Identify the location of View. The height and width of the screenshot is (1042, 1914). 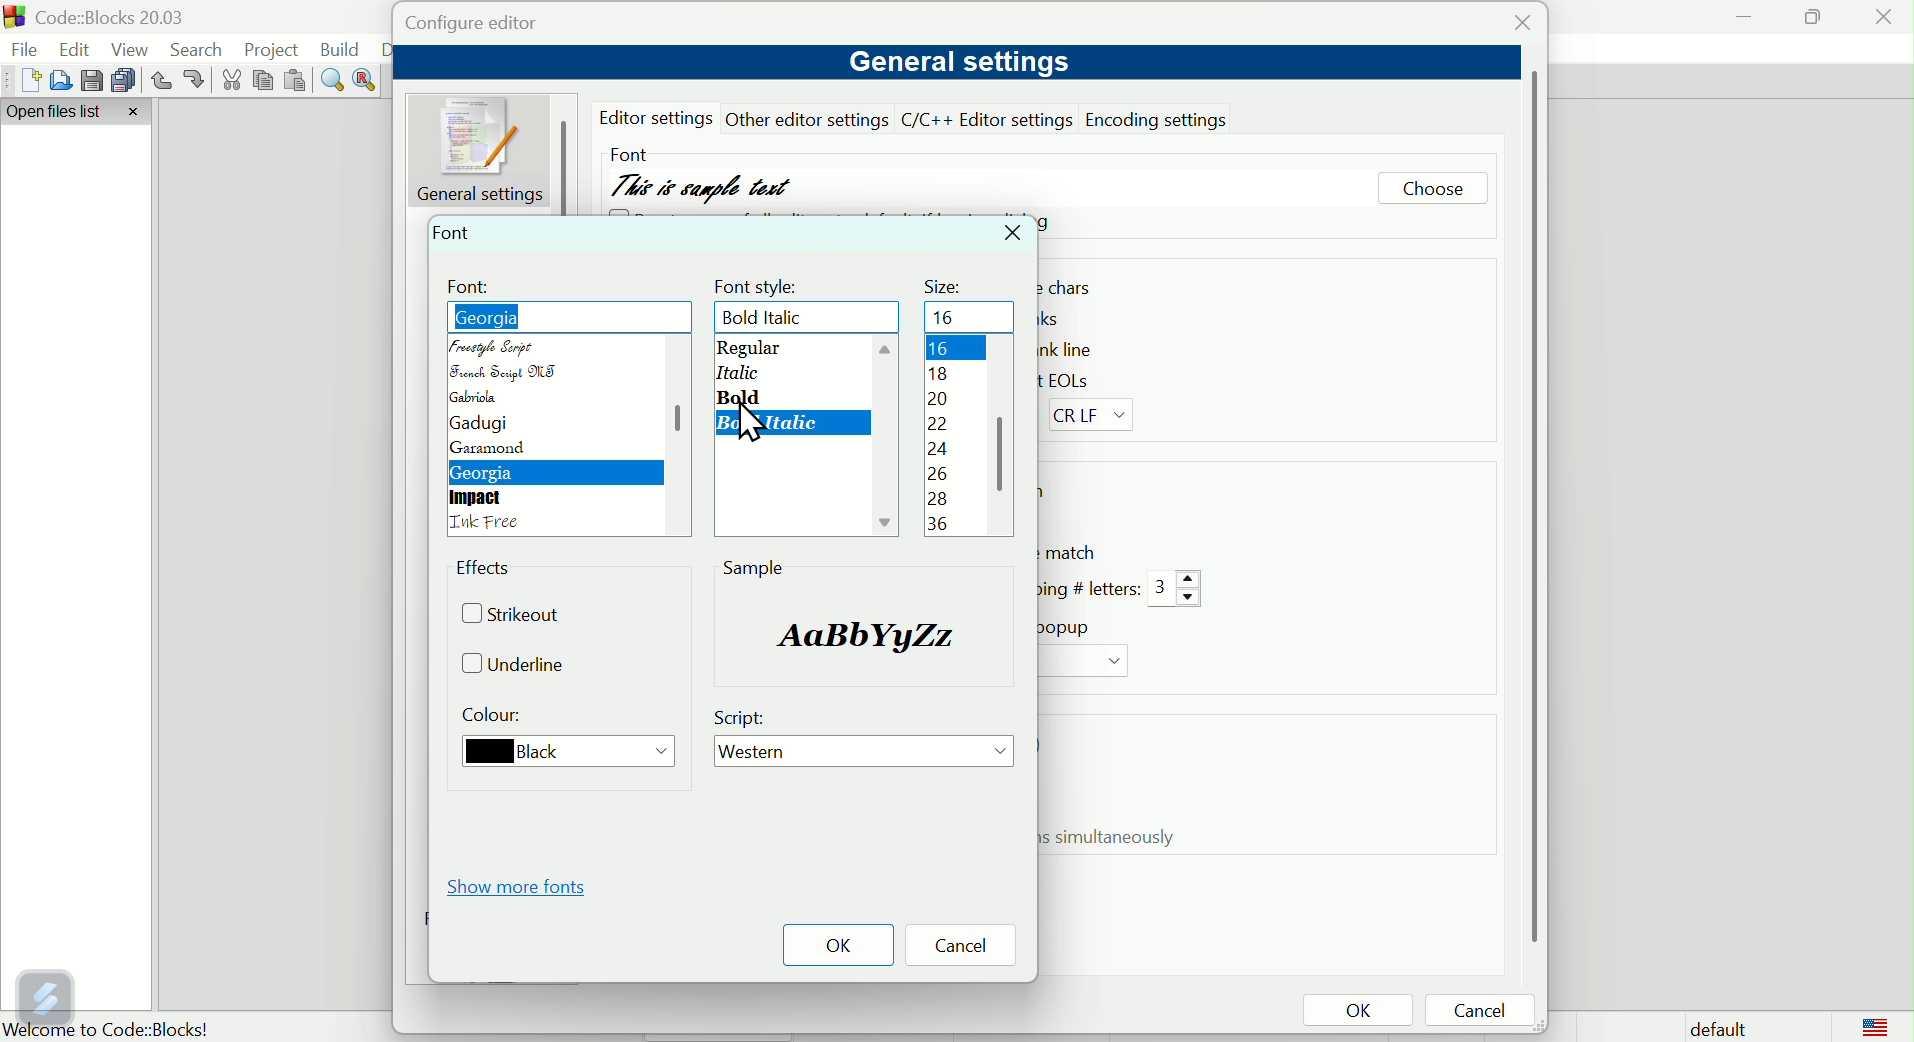
(134, 49).